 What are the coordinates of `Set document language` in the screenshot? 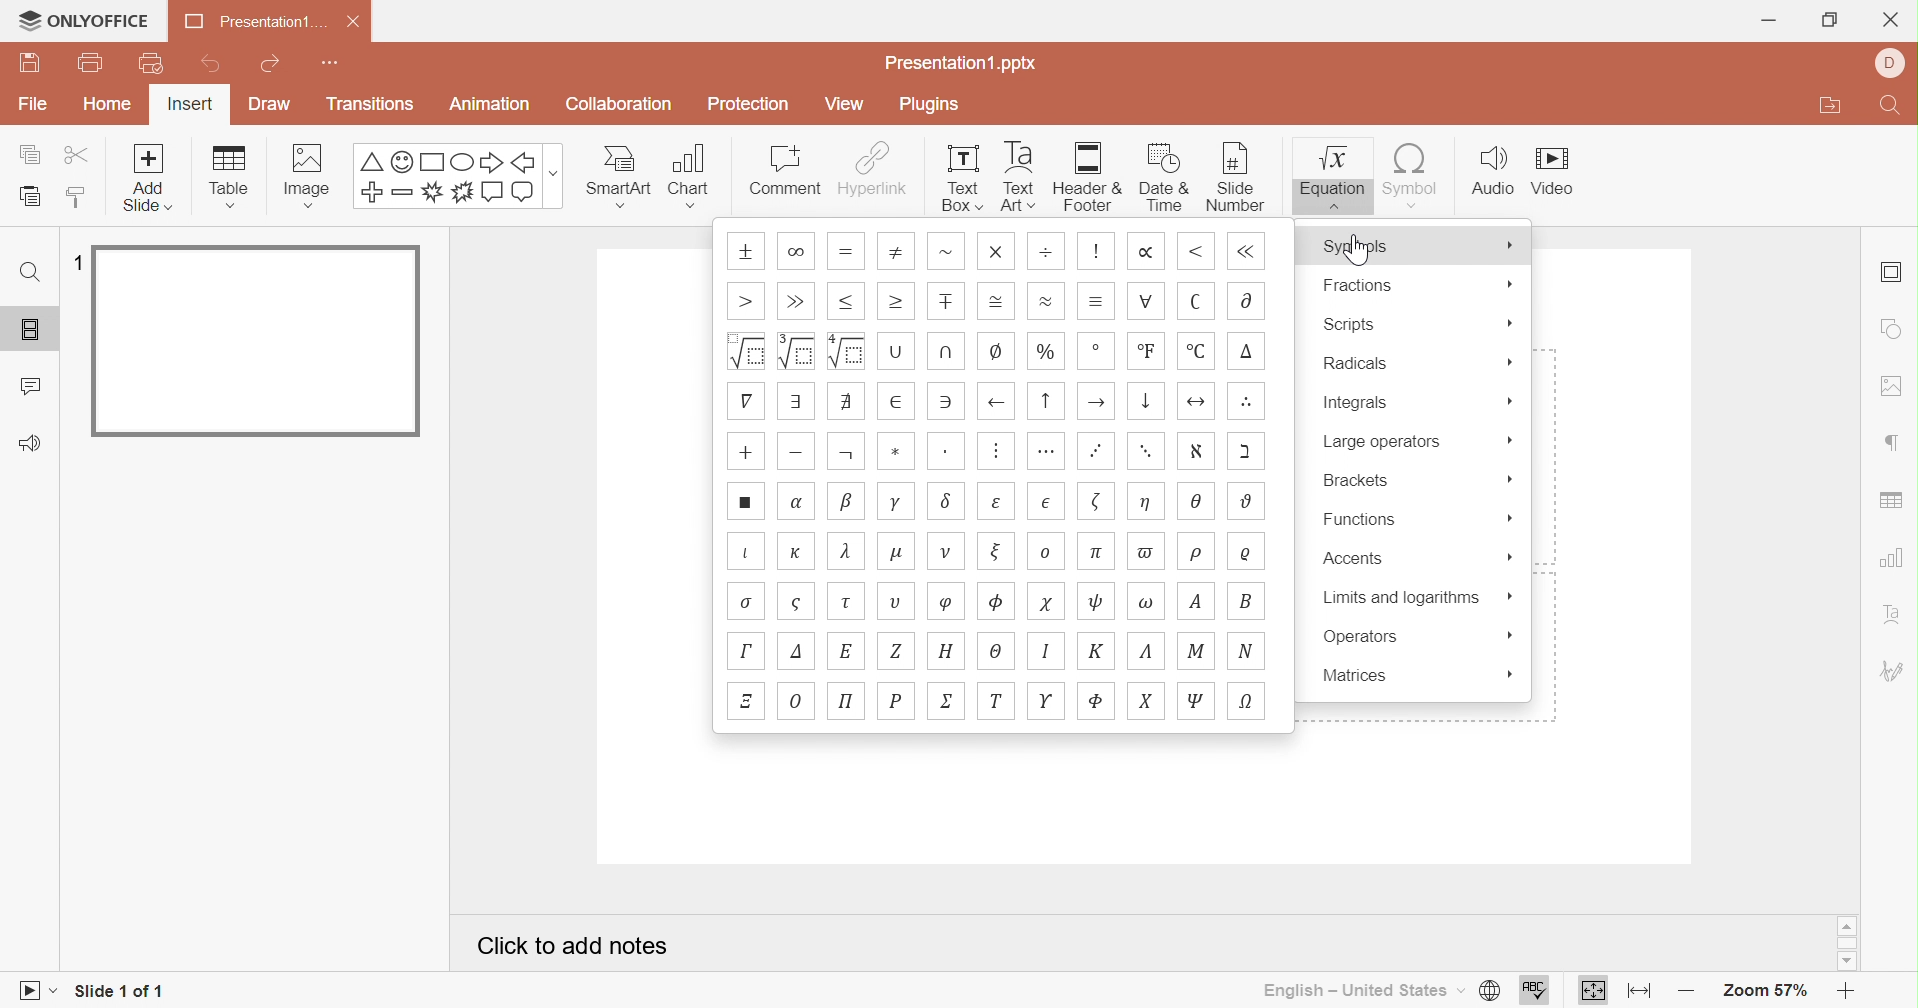 It's located at (1490, 992).